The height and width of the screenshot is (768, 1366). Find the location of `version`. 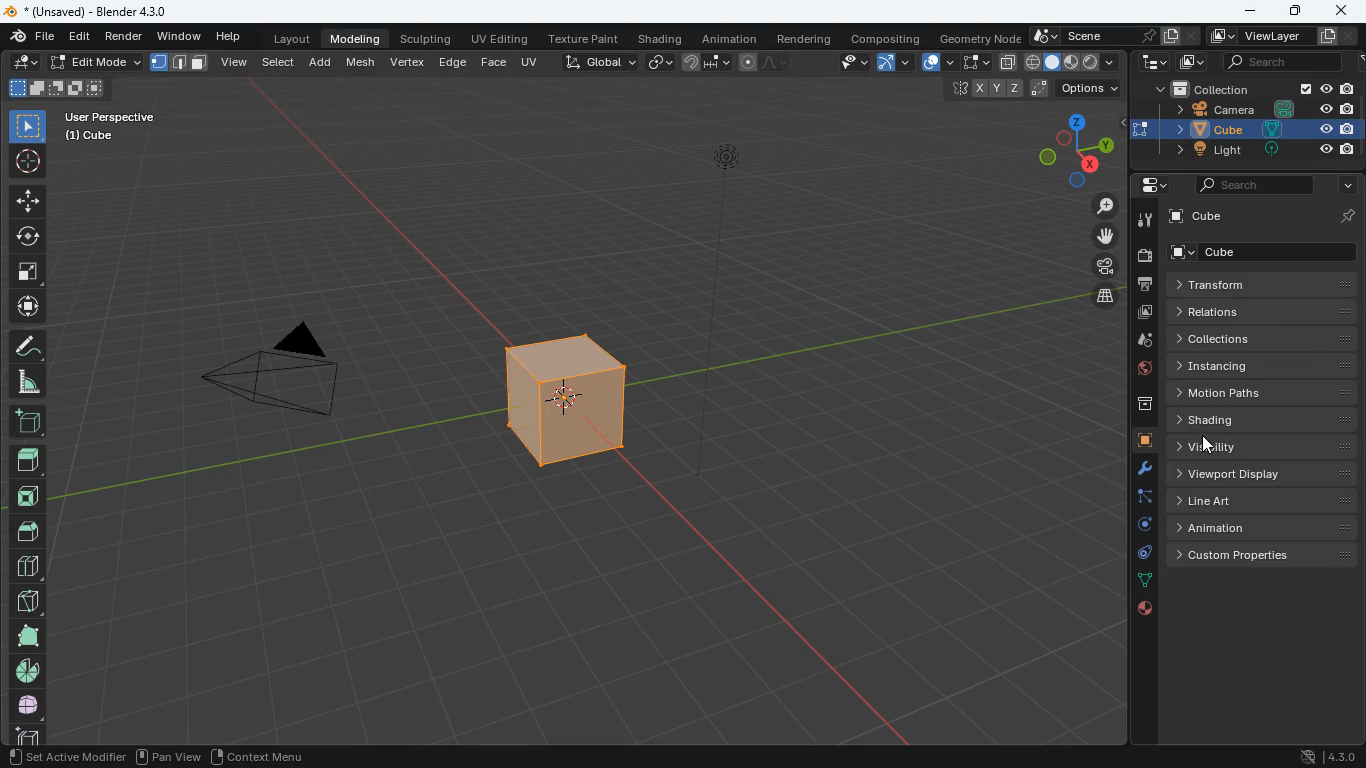

version is located at coordinates (1323, 758).